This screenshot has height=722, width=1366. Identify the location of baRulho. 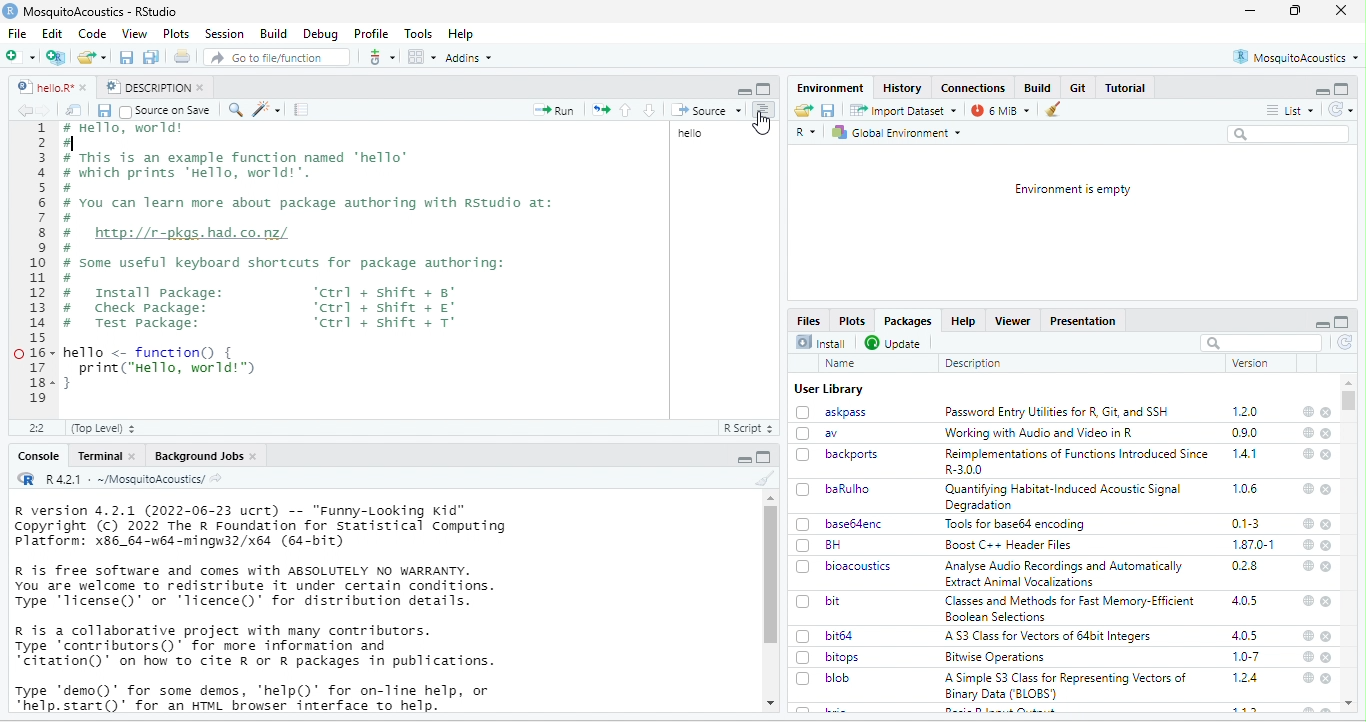
(832, 488).